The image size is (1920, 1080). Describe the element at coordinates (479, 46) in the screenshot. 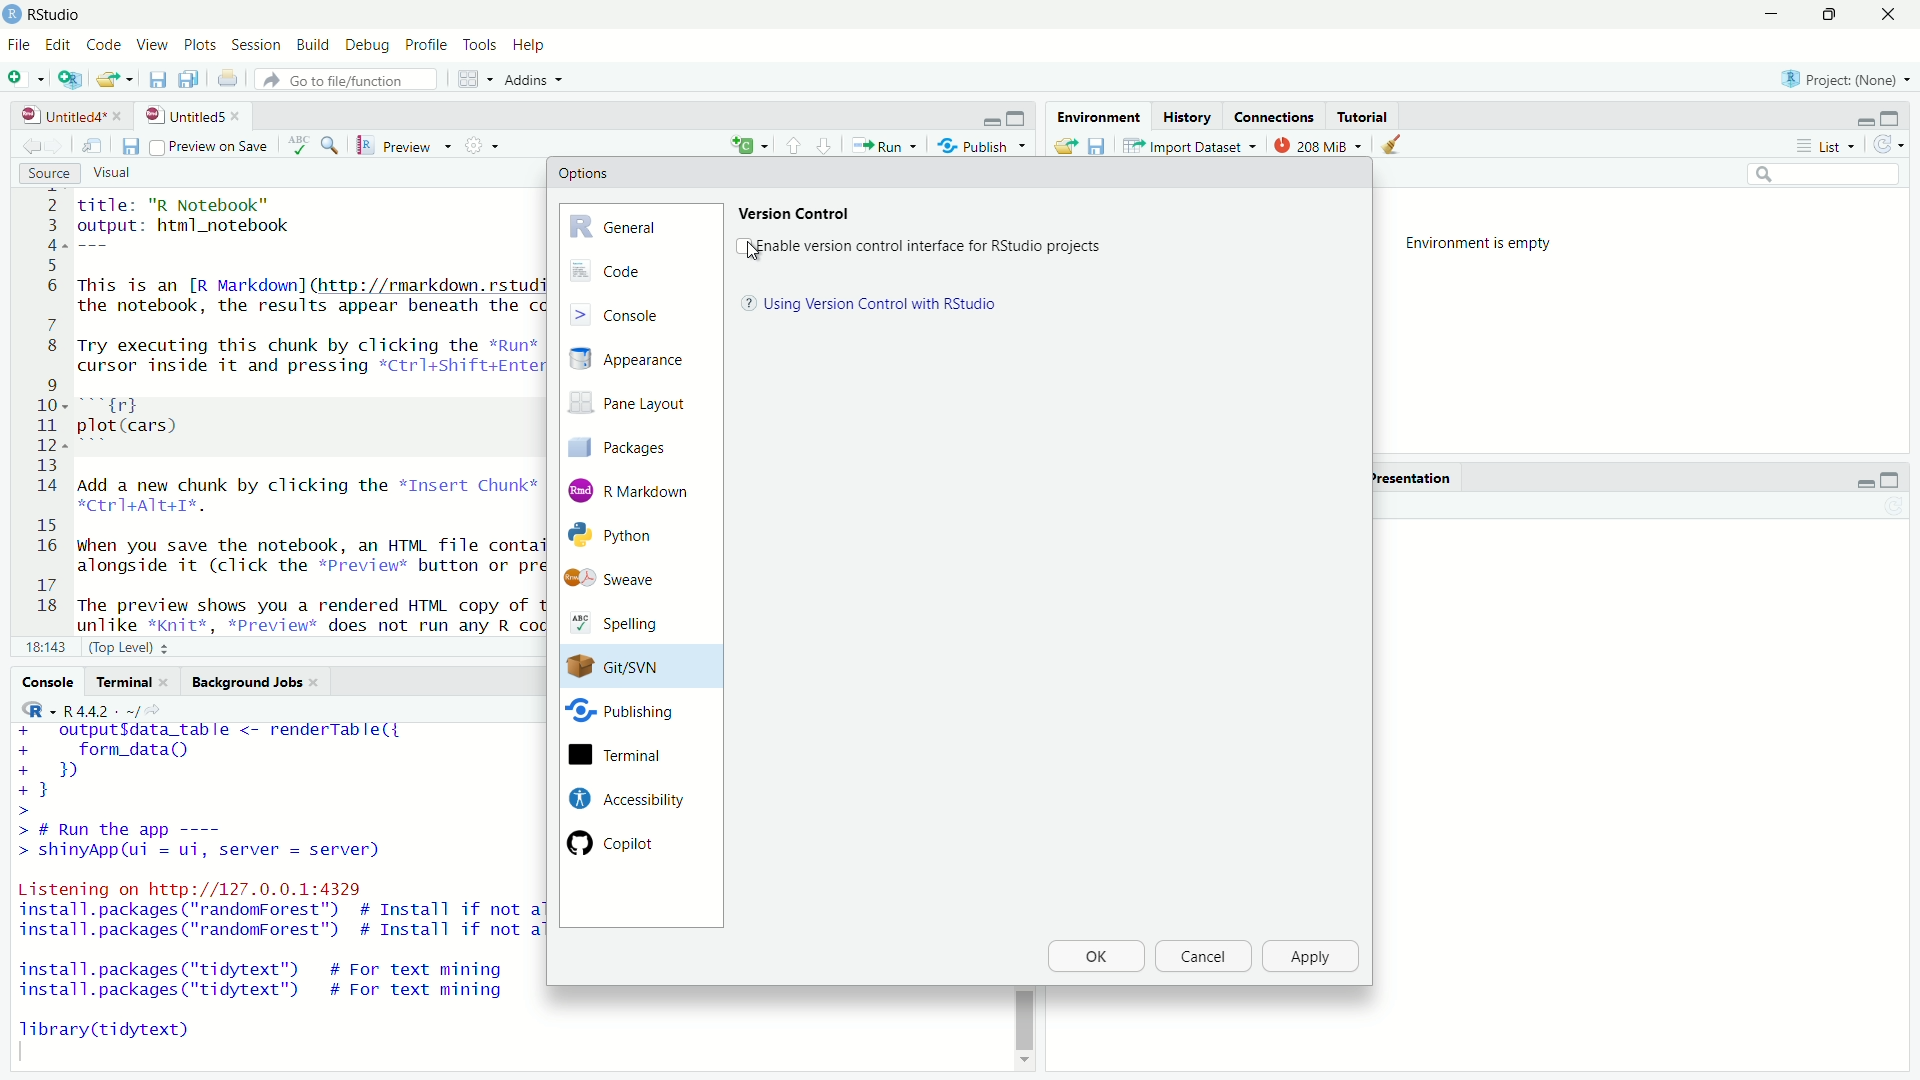

I see `Toys` at that location.